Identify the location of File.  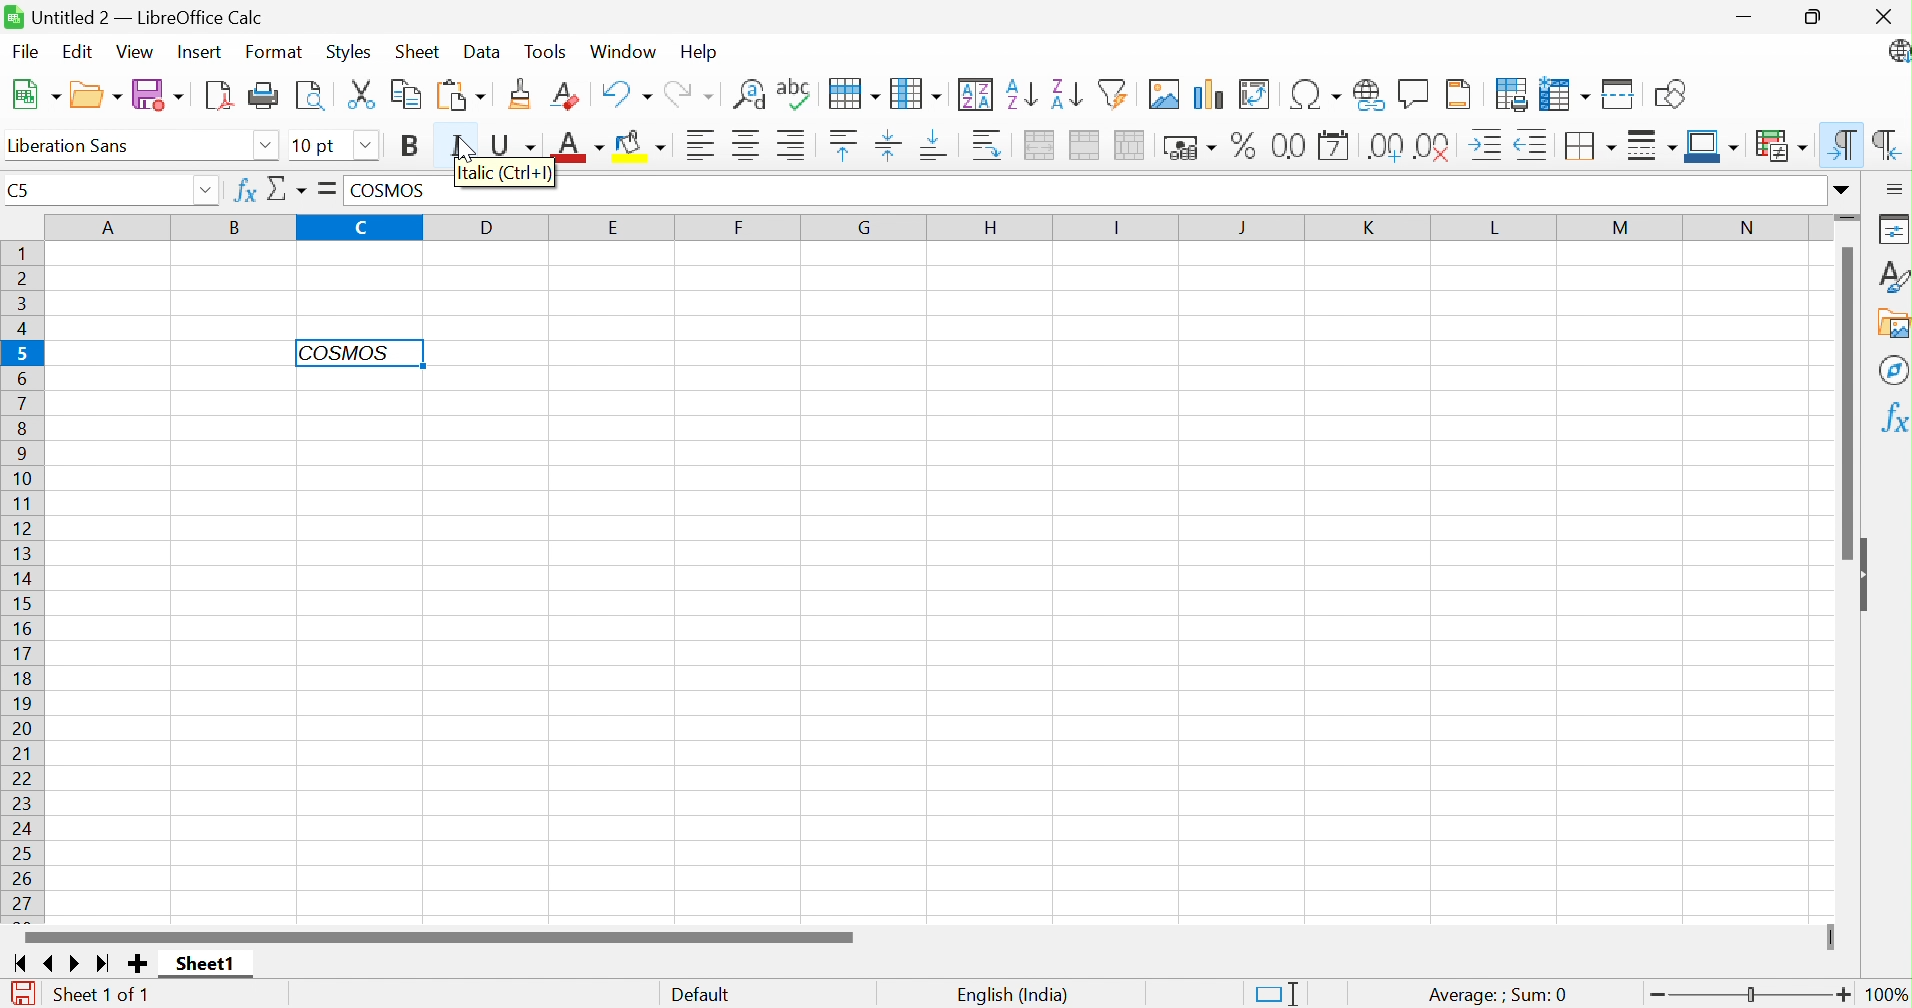
(24, 53).